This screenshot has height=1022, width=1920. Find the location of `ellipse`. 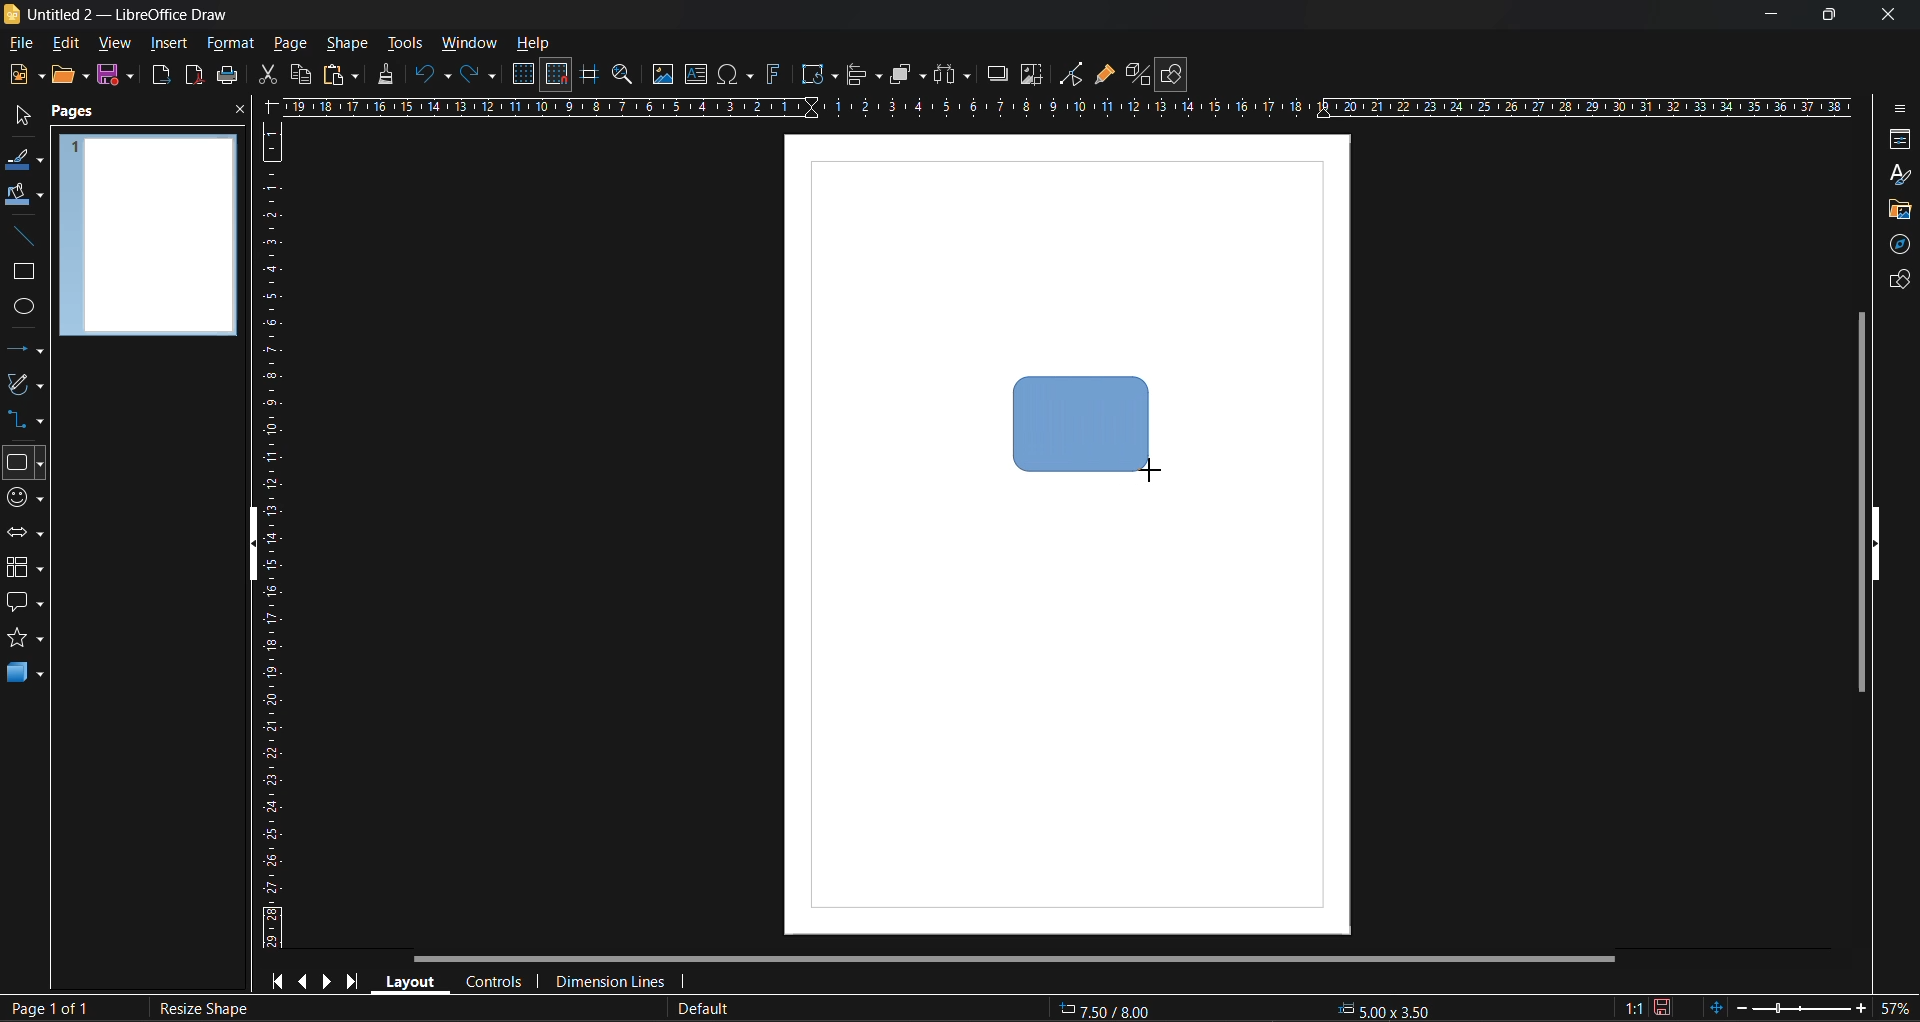

ellipse is located at coordinates (25, 308).